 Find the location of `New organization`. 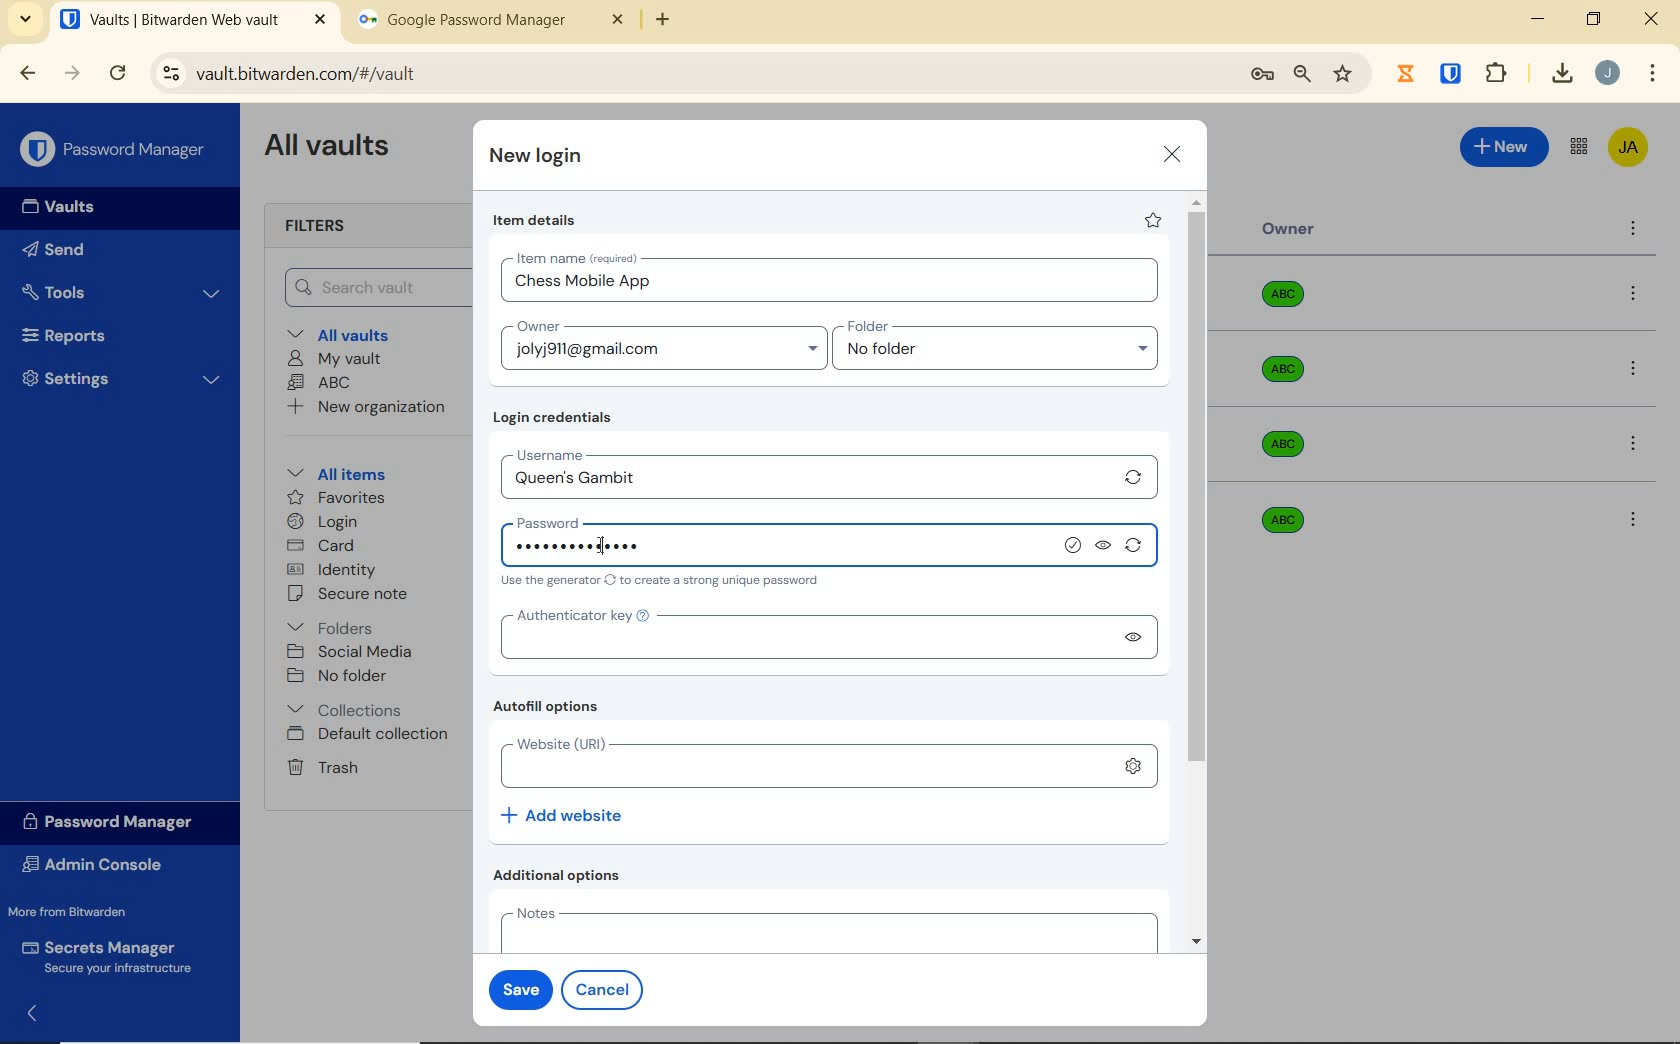

New organization is located at coordinates (364, 407).